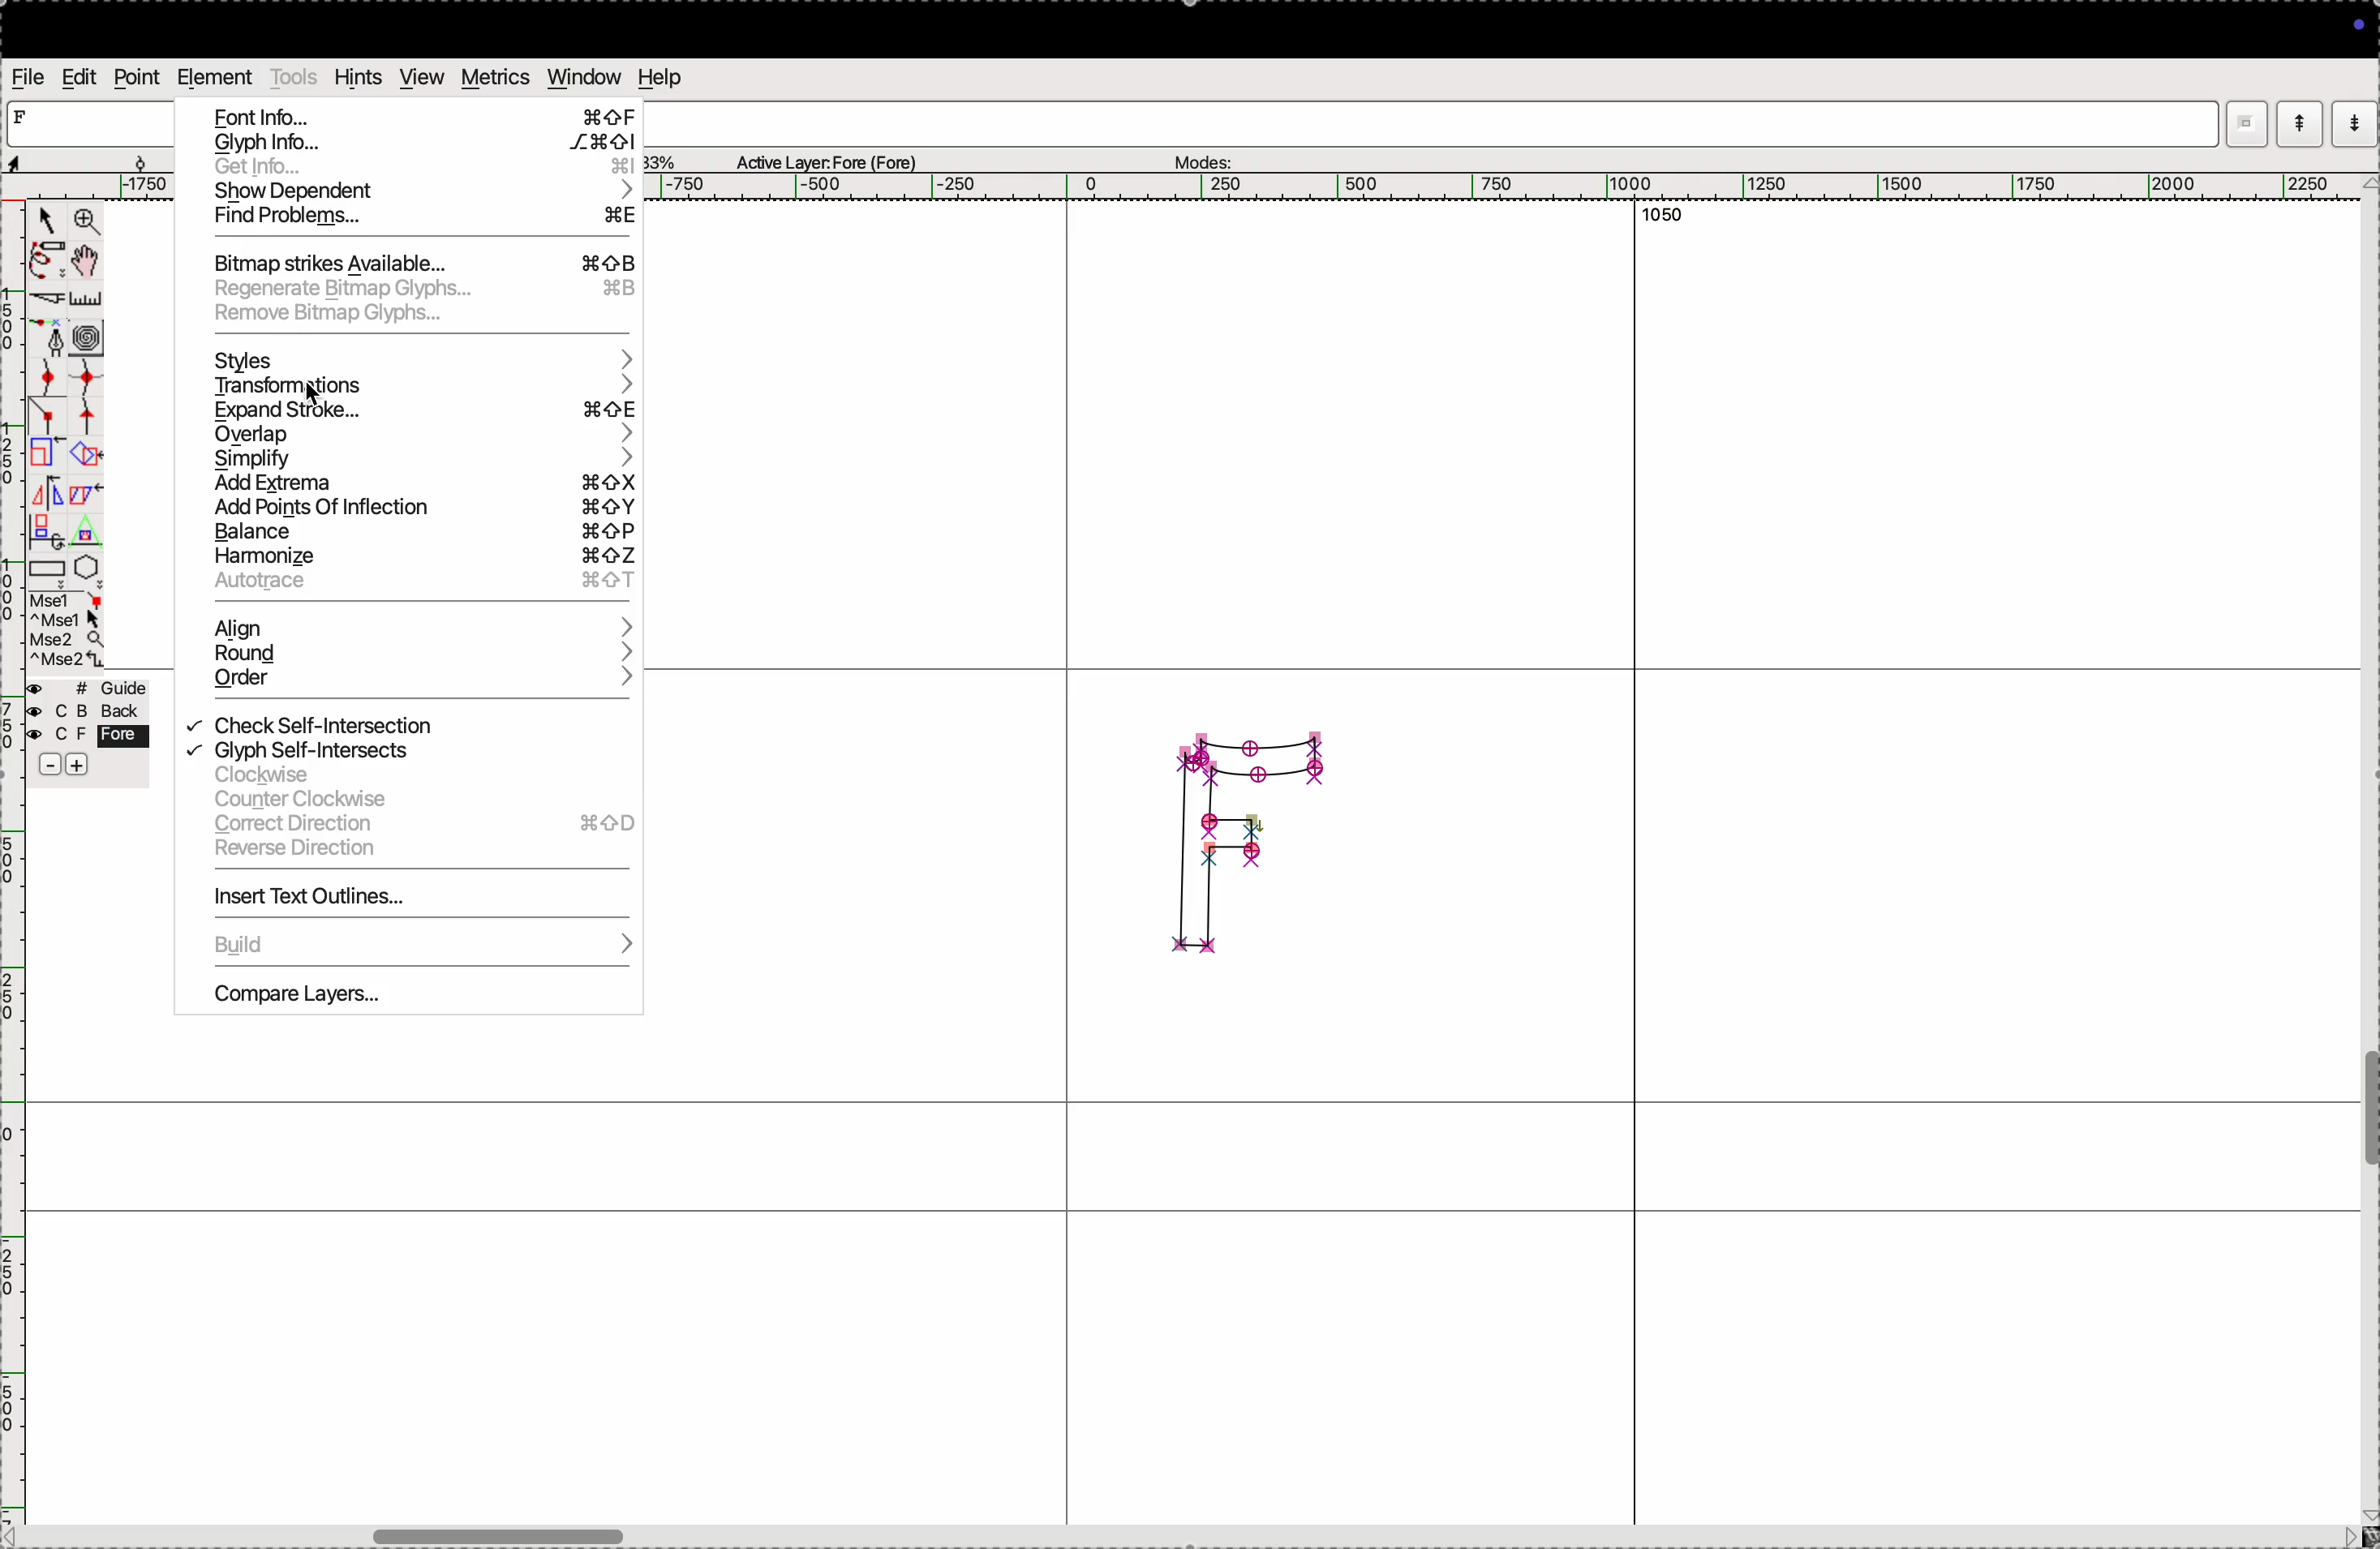 The width and height of the screenshot is (2380, 1549). I want to click on aspects, so click(73, 158).